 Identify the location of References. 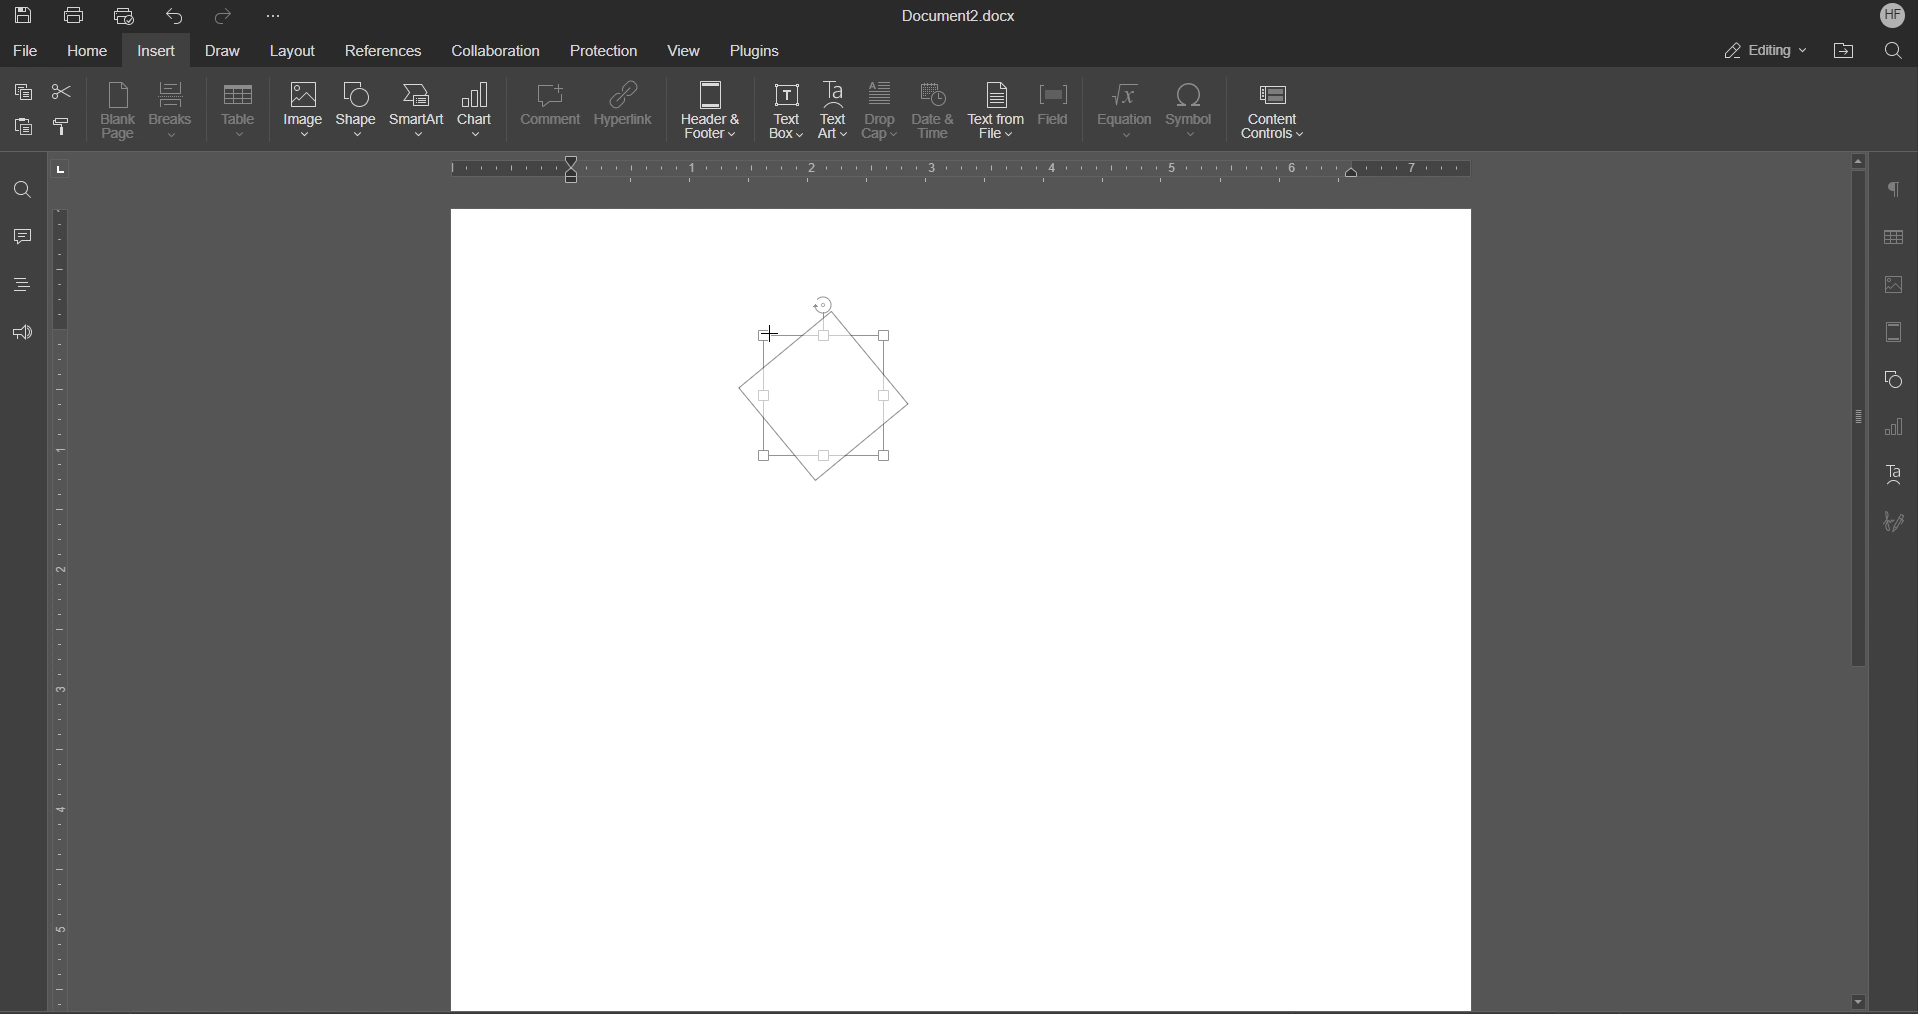
(380, 49).